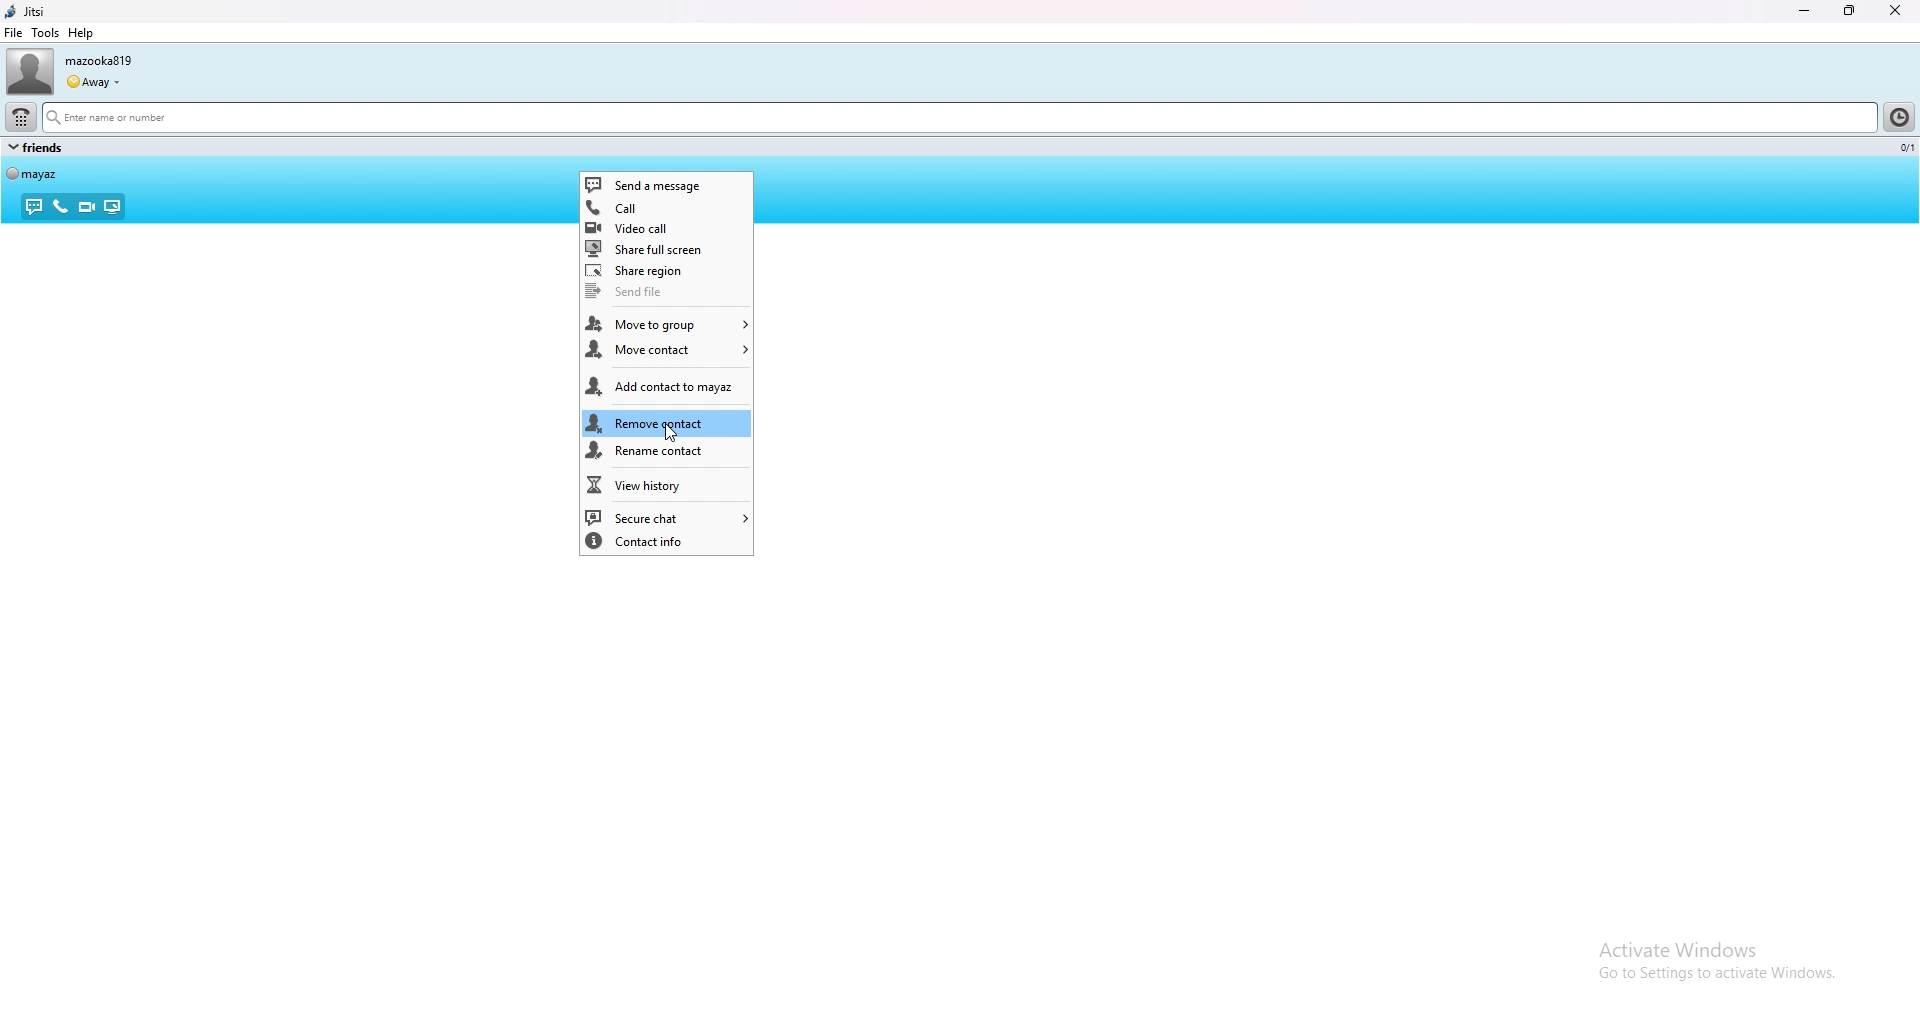 This screenshot has width=1920, height=1030. Describe the element at coordinates (666, 452) in the screenshot. I see `rename contact` at that location.